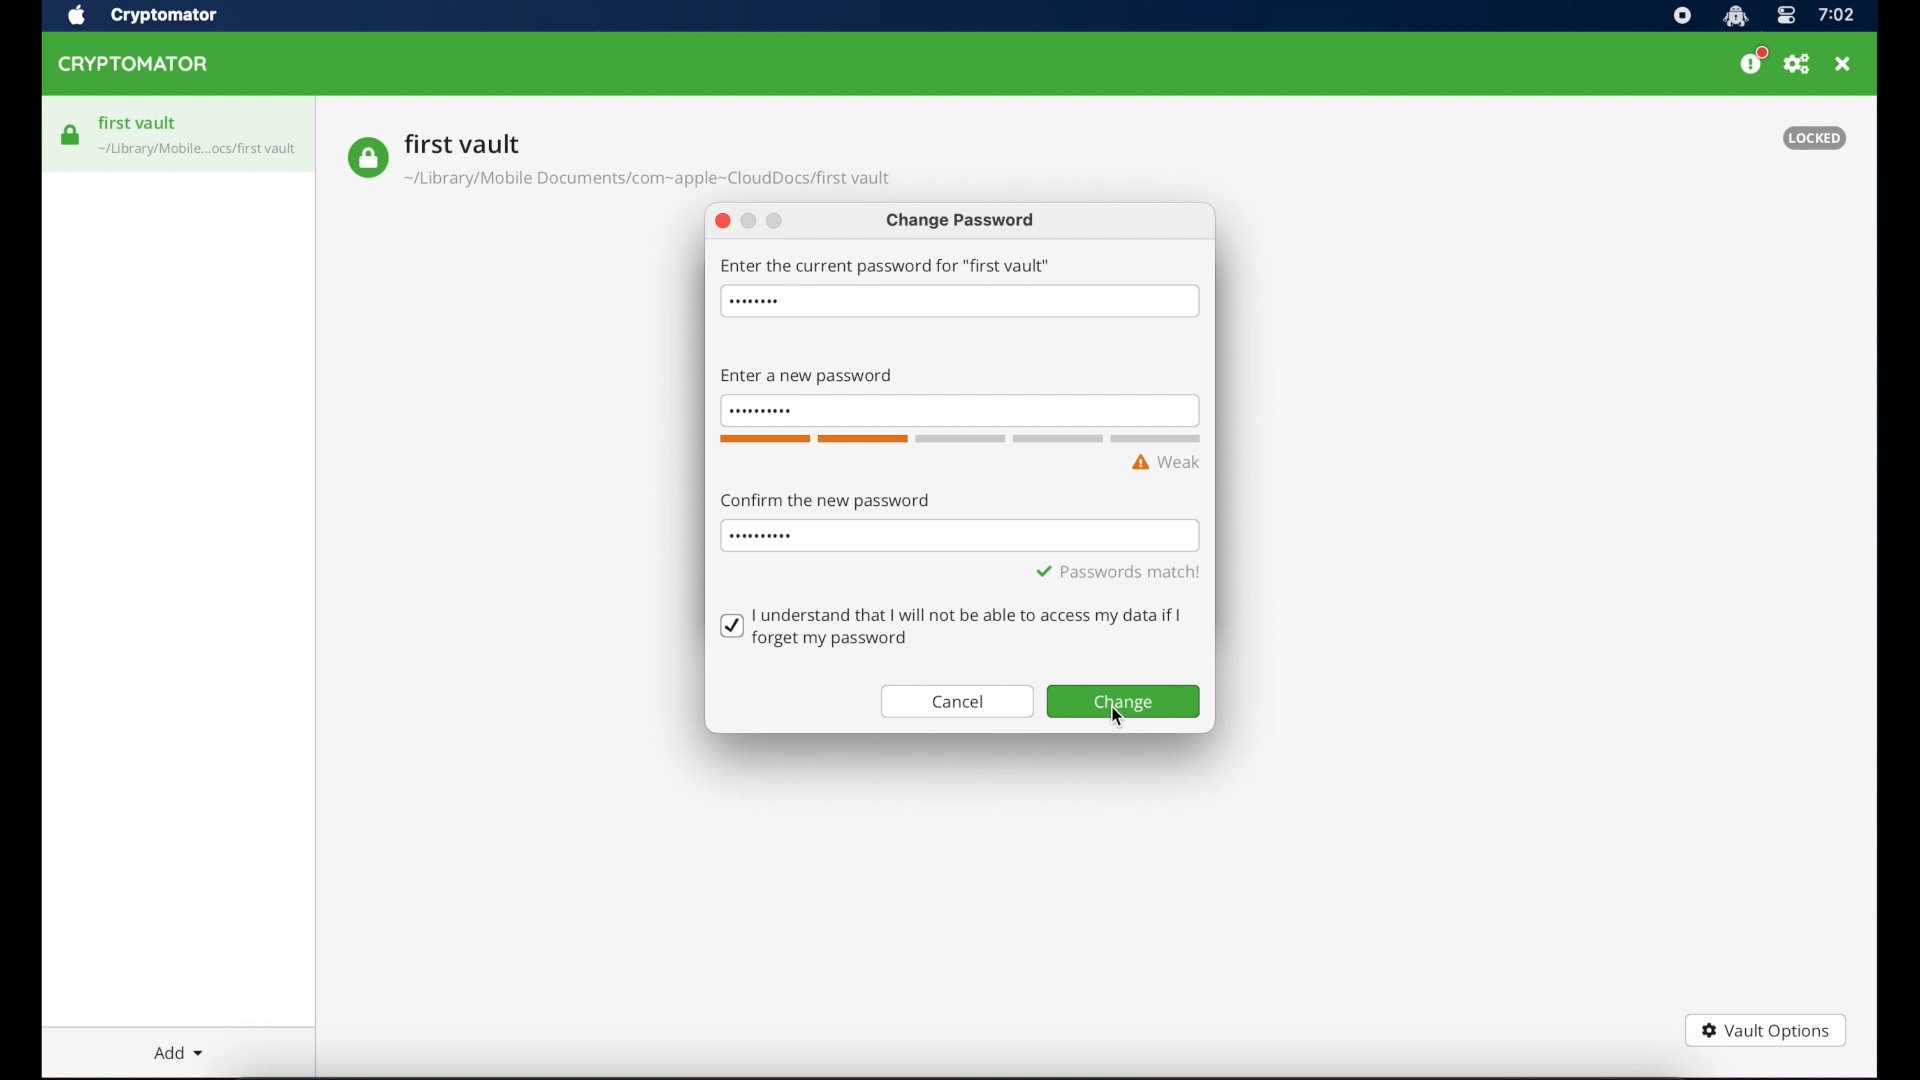  What do you see at coordinates (134, 65) in the screenshot?
I see `cryptomator` at bounding box center [134, 65].